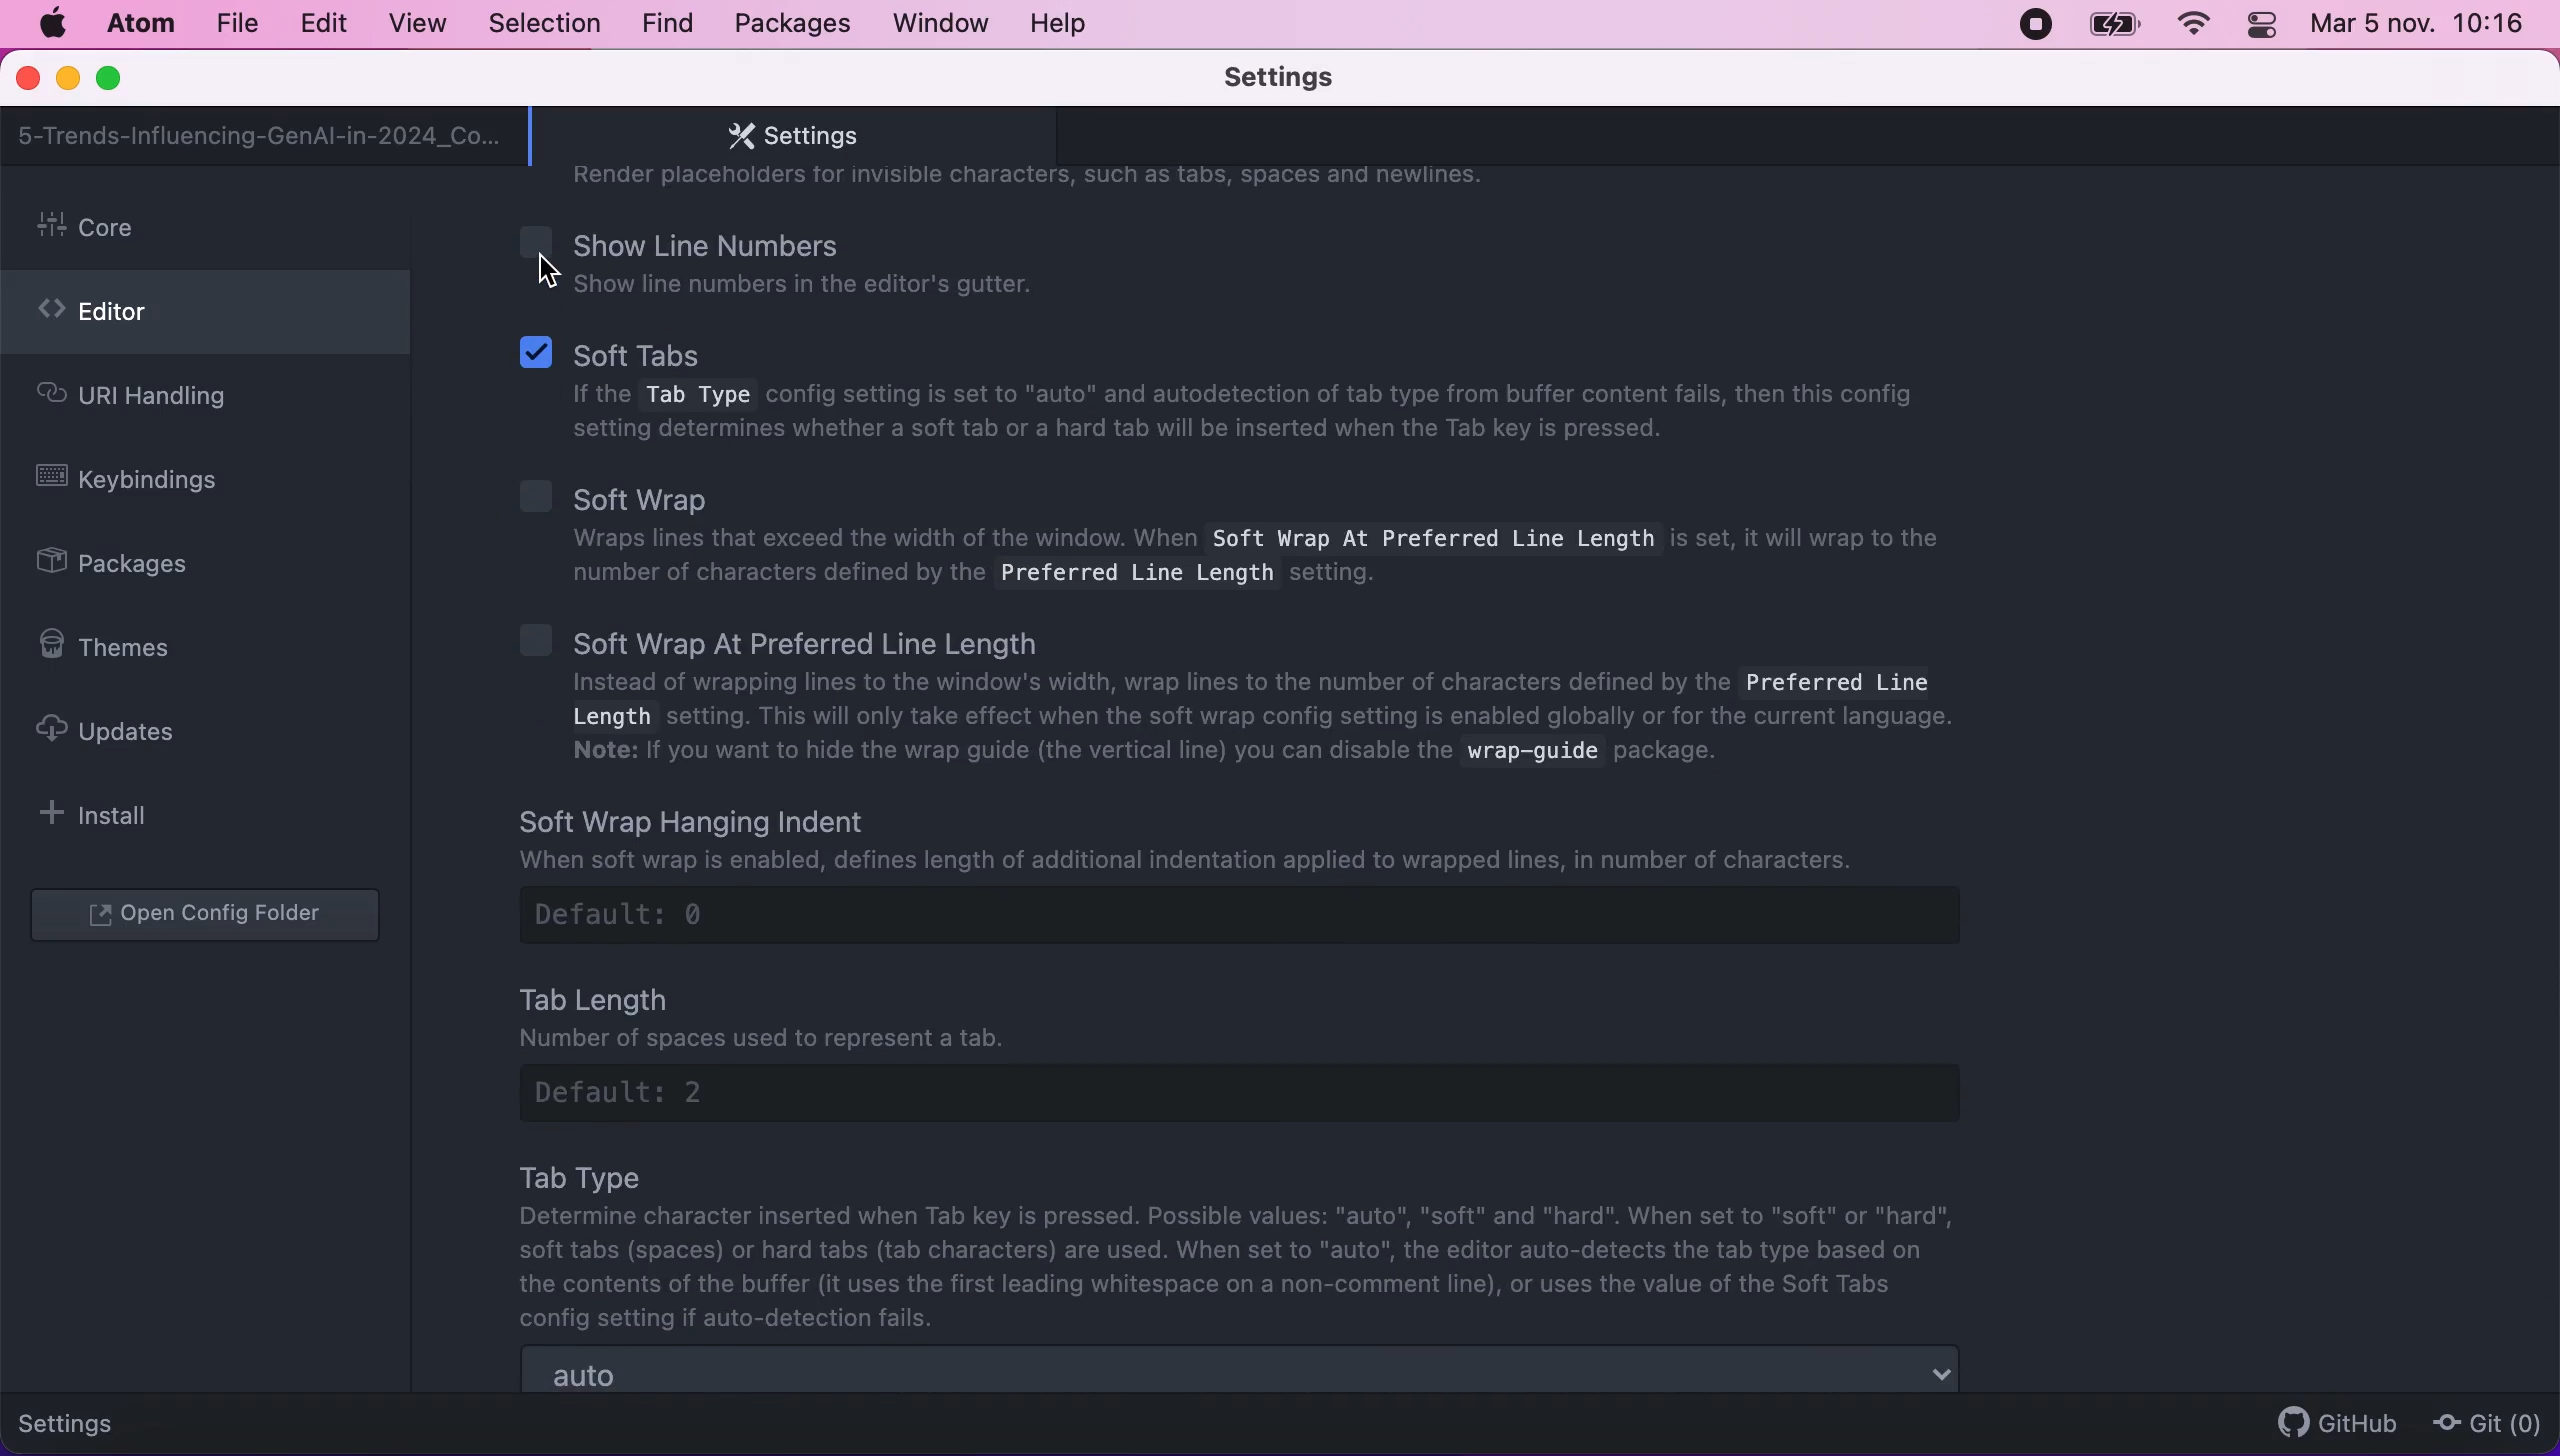 Image resolution: width=2560 pixels, height=1456 pixels. Describe the element at coordinates (211, 229) in the screenshot. I see `core` at that location.